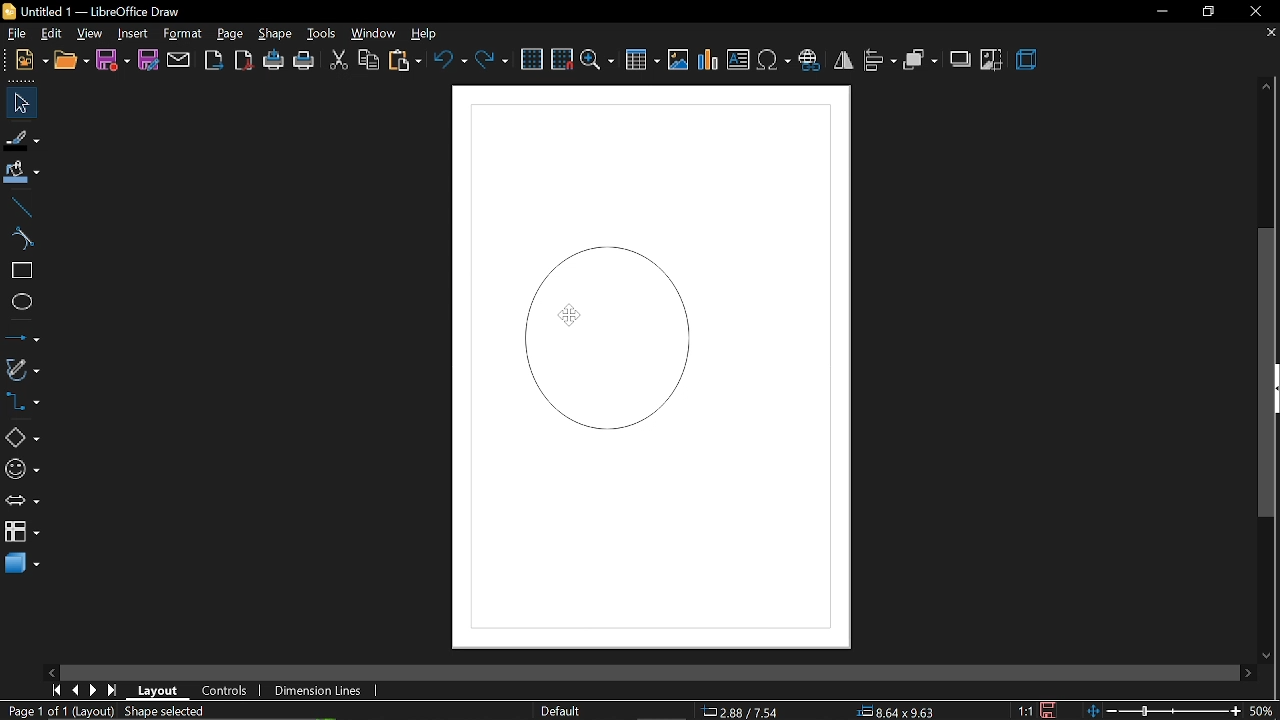 The width and height of the screenshot is (1280, 720). Describe the element at coordinates (842, 59) in the screenshot. I see `flip` at that location.